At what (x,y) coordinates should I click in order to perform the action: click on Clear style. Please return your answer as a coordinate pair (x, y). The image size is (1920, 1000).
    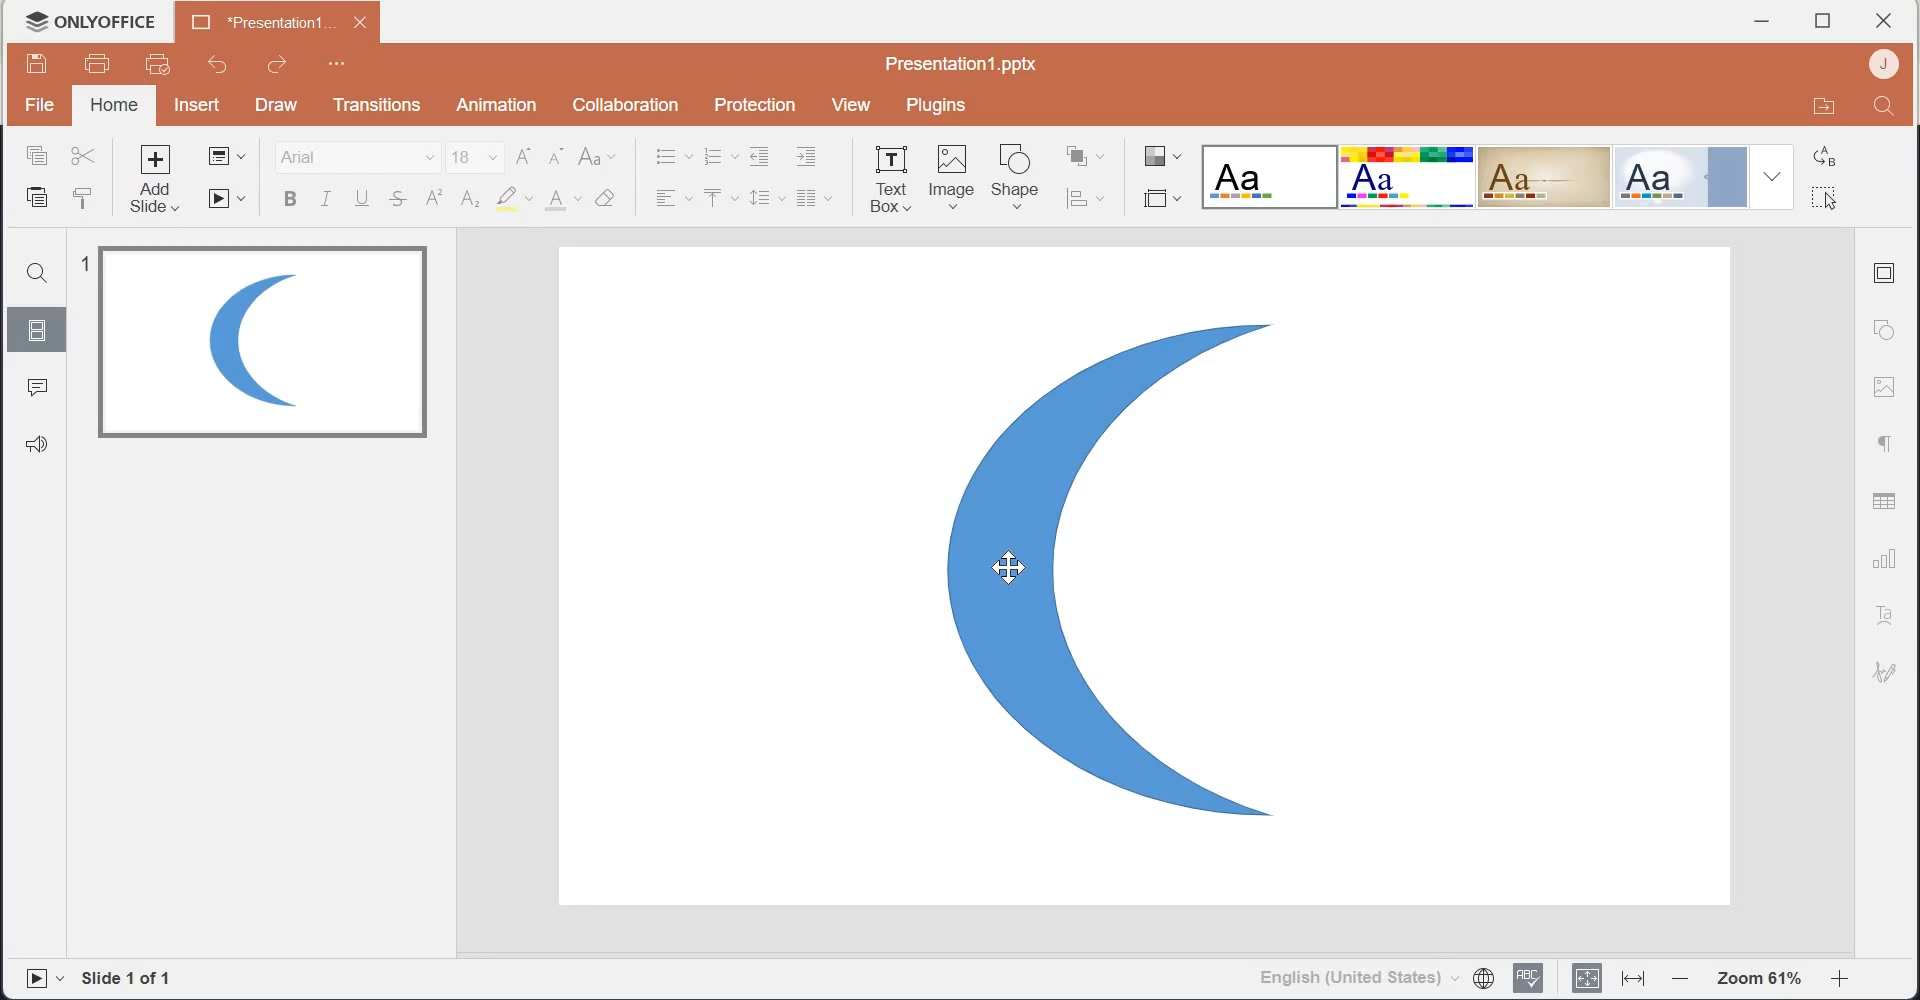
    Looking at the image, I should click on (611, 197).